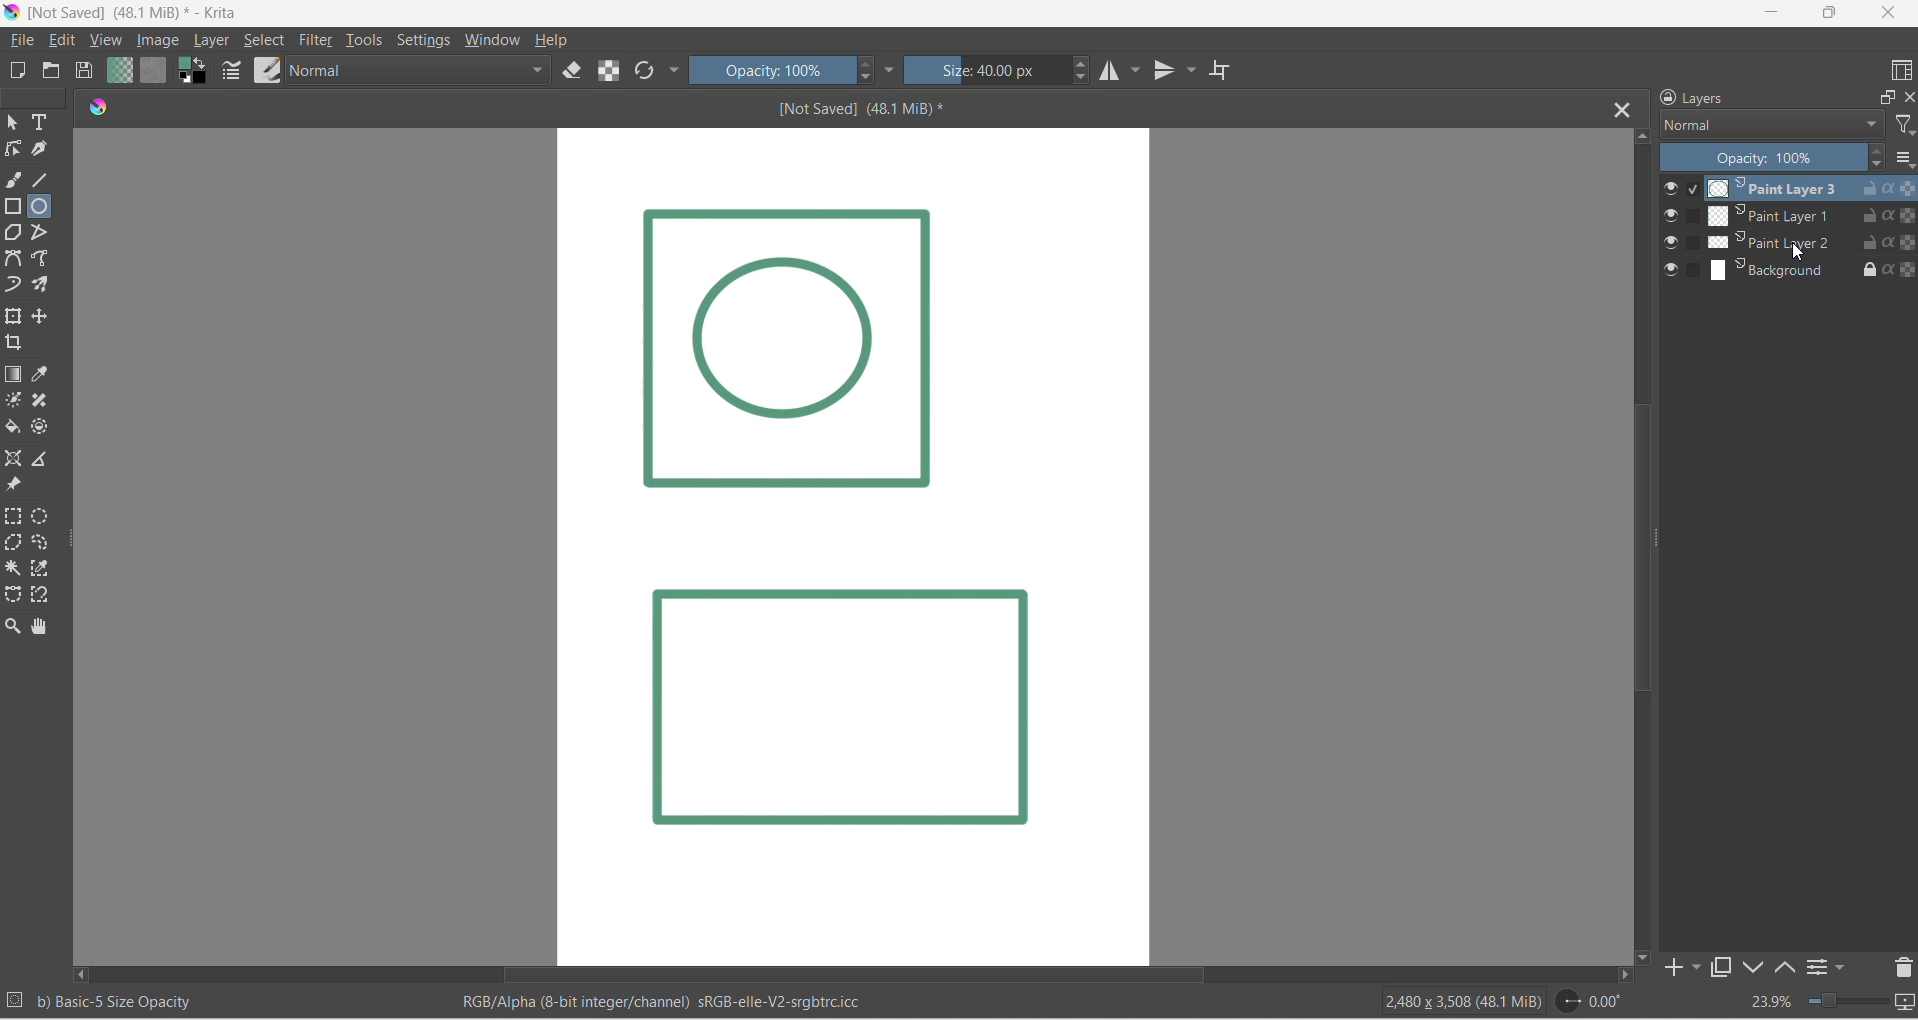 This screenshot has height=1020, width=1918. Describe the element at coordinates (1691, 269) in the screenshot. I see `checkbox` at that location.